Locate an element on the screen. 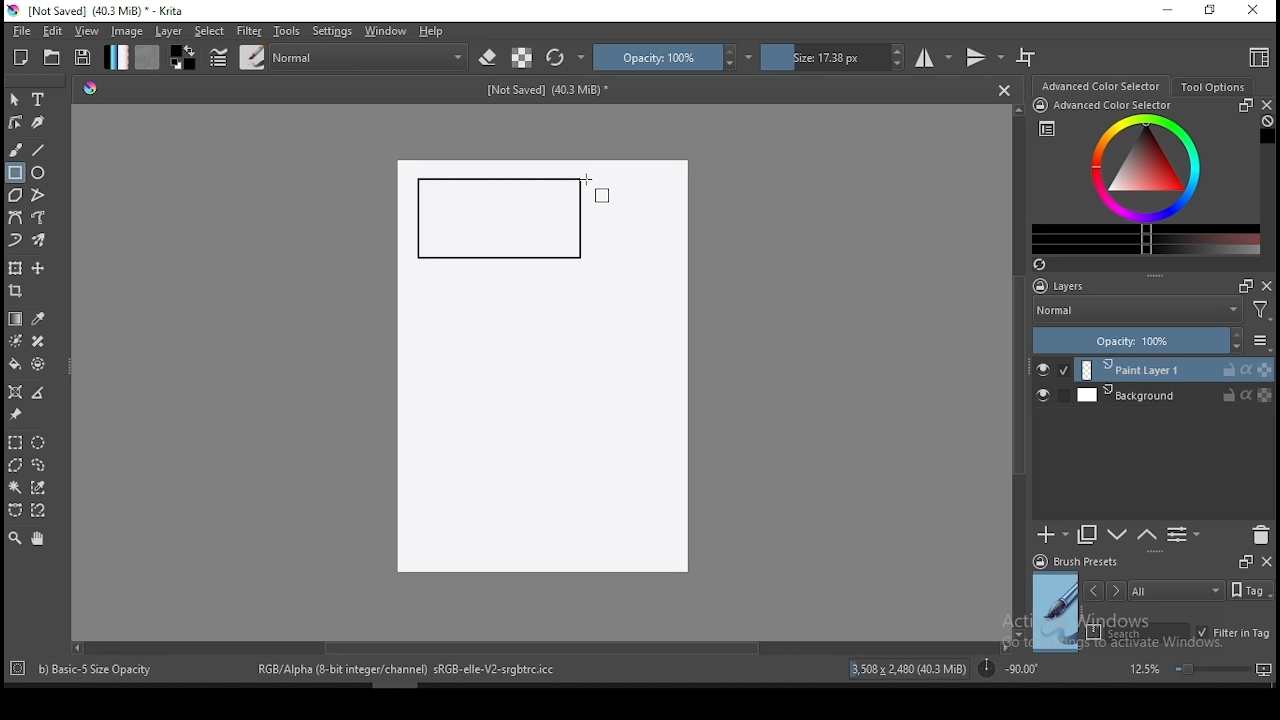  magnetic curve selection tool is located at coordinates (36, 510).